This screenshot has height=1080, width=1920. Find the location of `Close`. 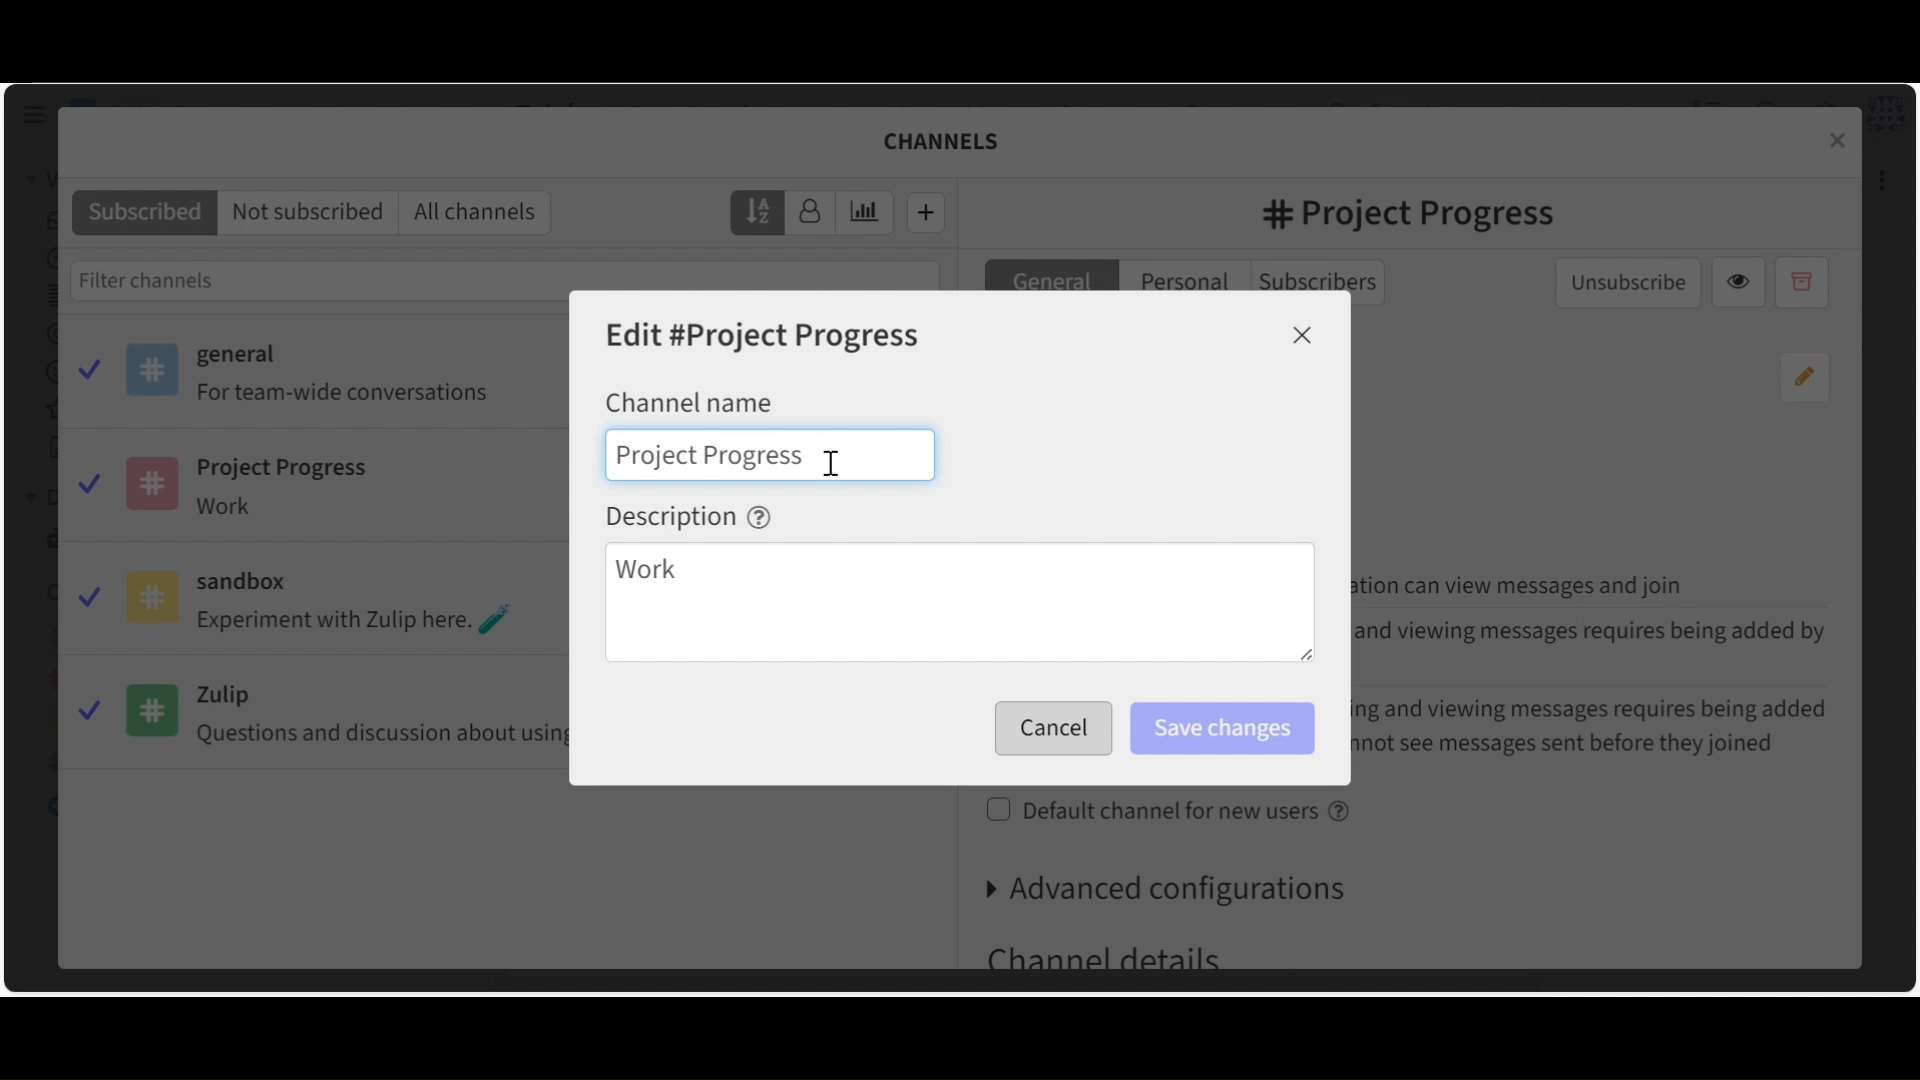

Close is located at coordinates (1303, 335).